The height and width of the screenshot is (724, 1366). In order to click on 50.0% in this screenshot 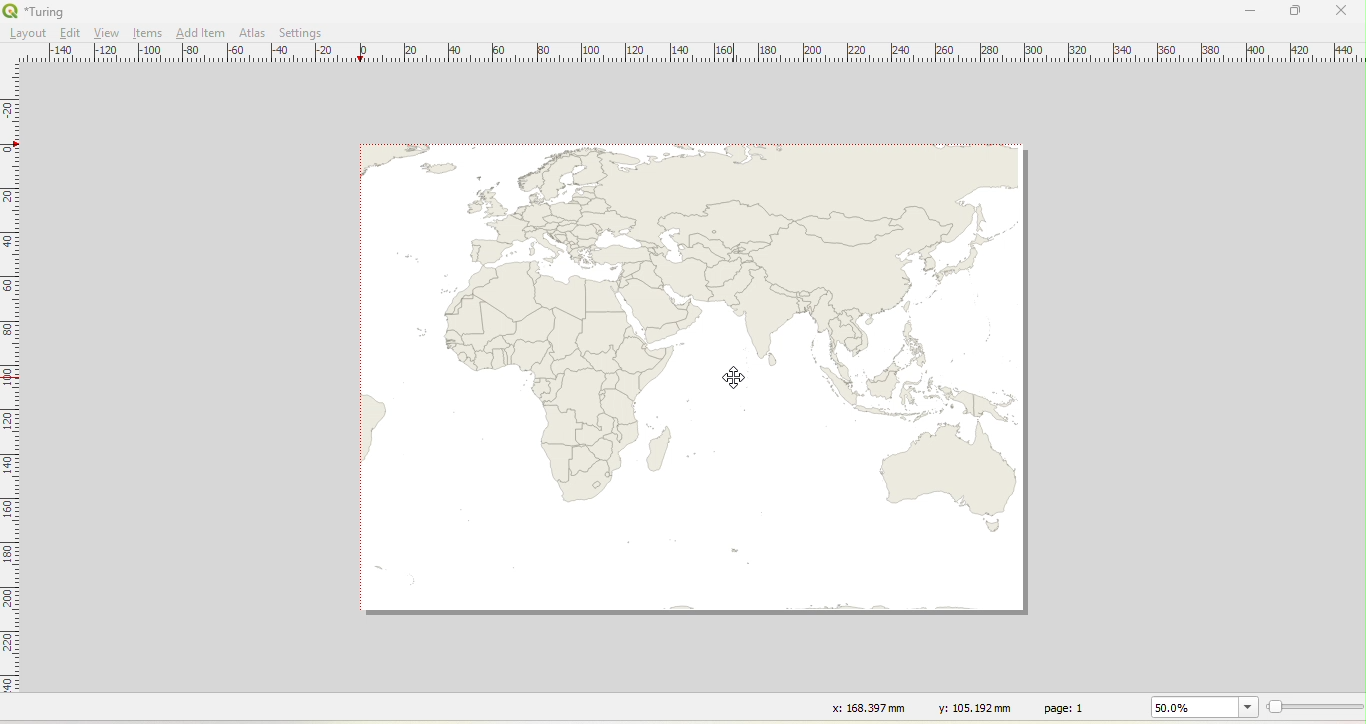, I will do `click(1201, 707)`.